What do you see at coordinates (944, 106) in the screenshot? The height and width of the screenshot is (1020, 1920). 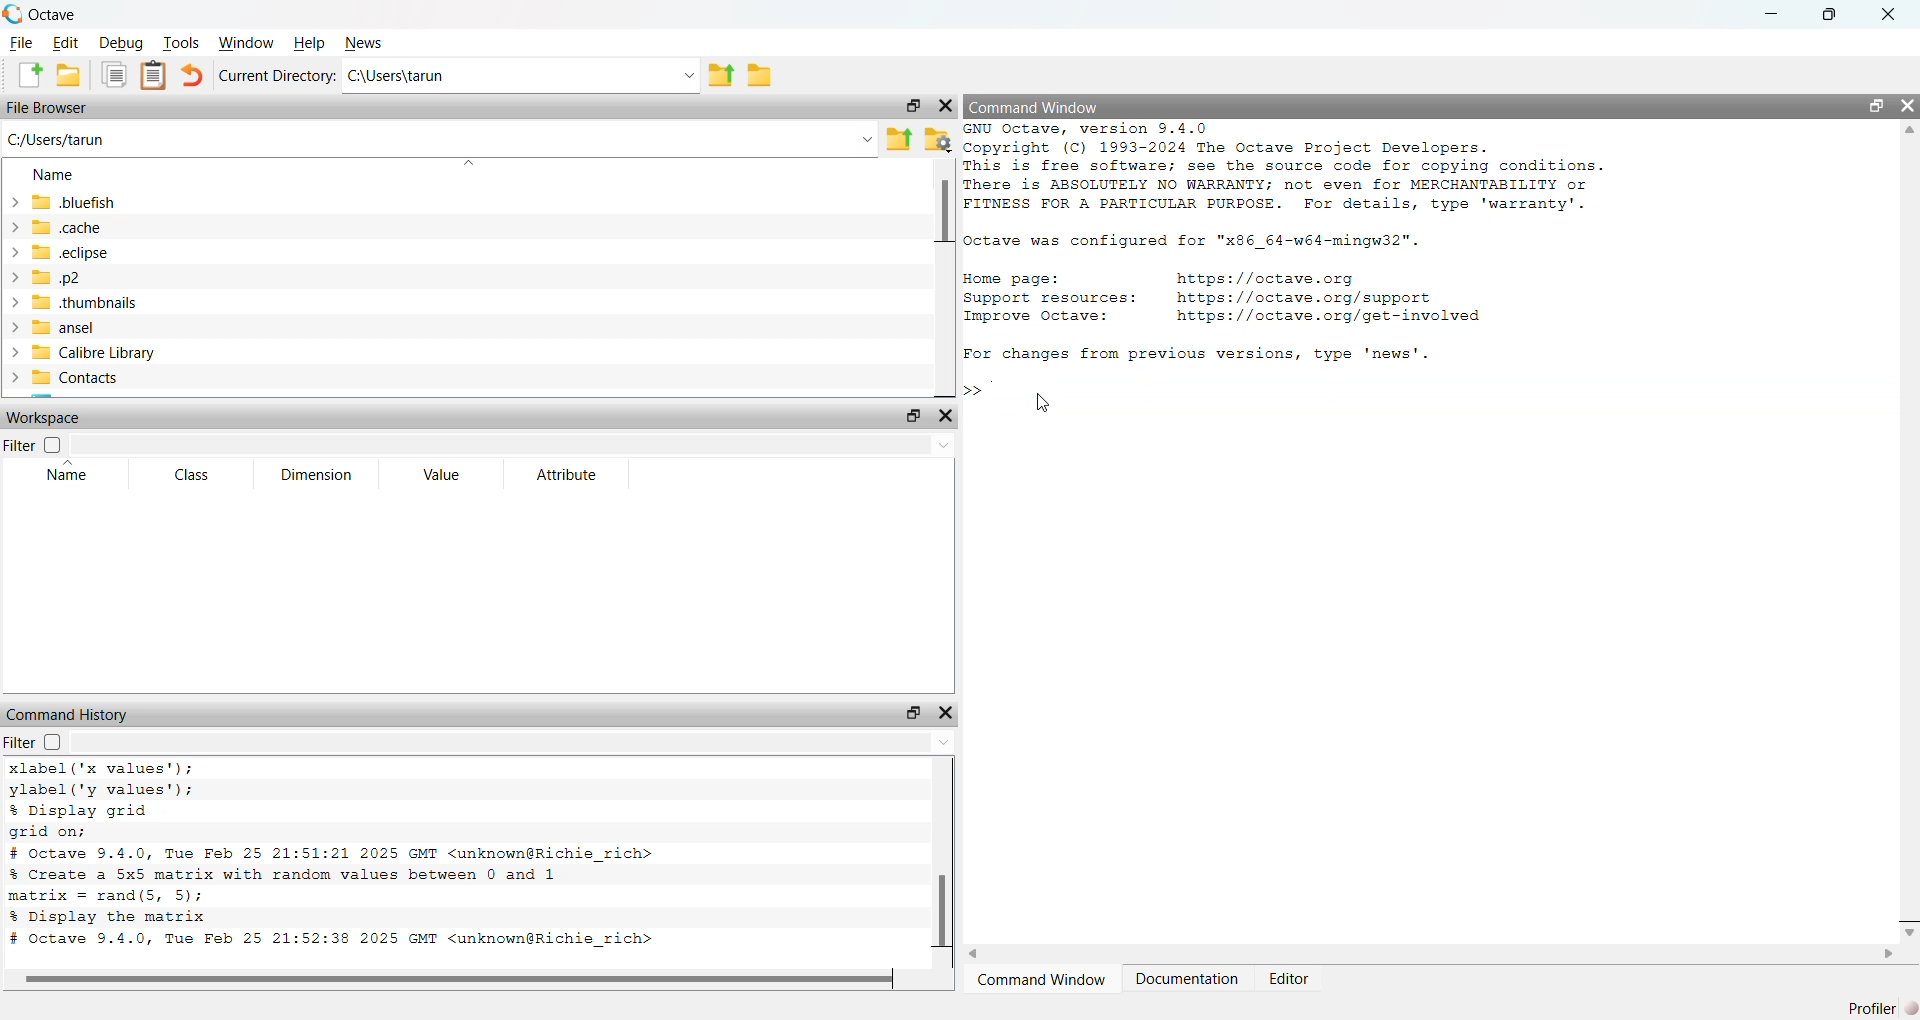 I see `close` at bounding box center [944, 106].